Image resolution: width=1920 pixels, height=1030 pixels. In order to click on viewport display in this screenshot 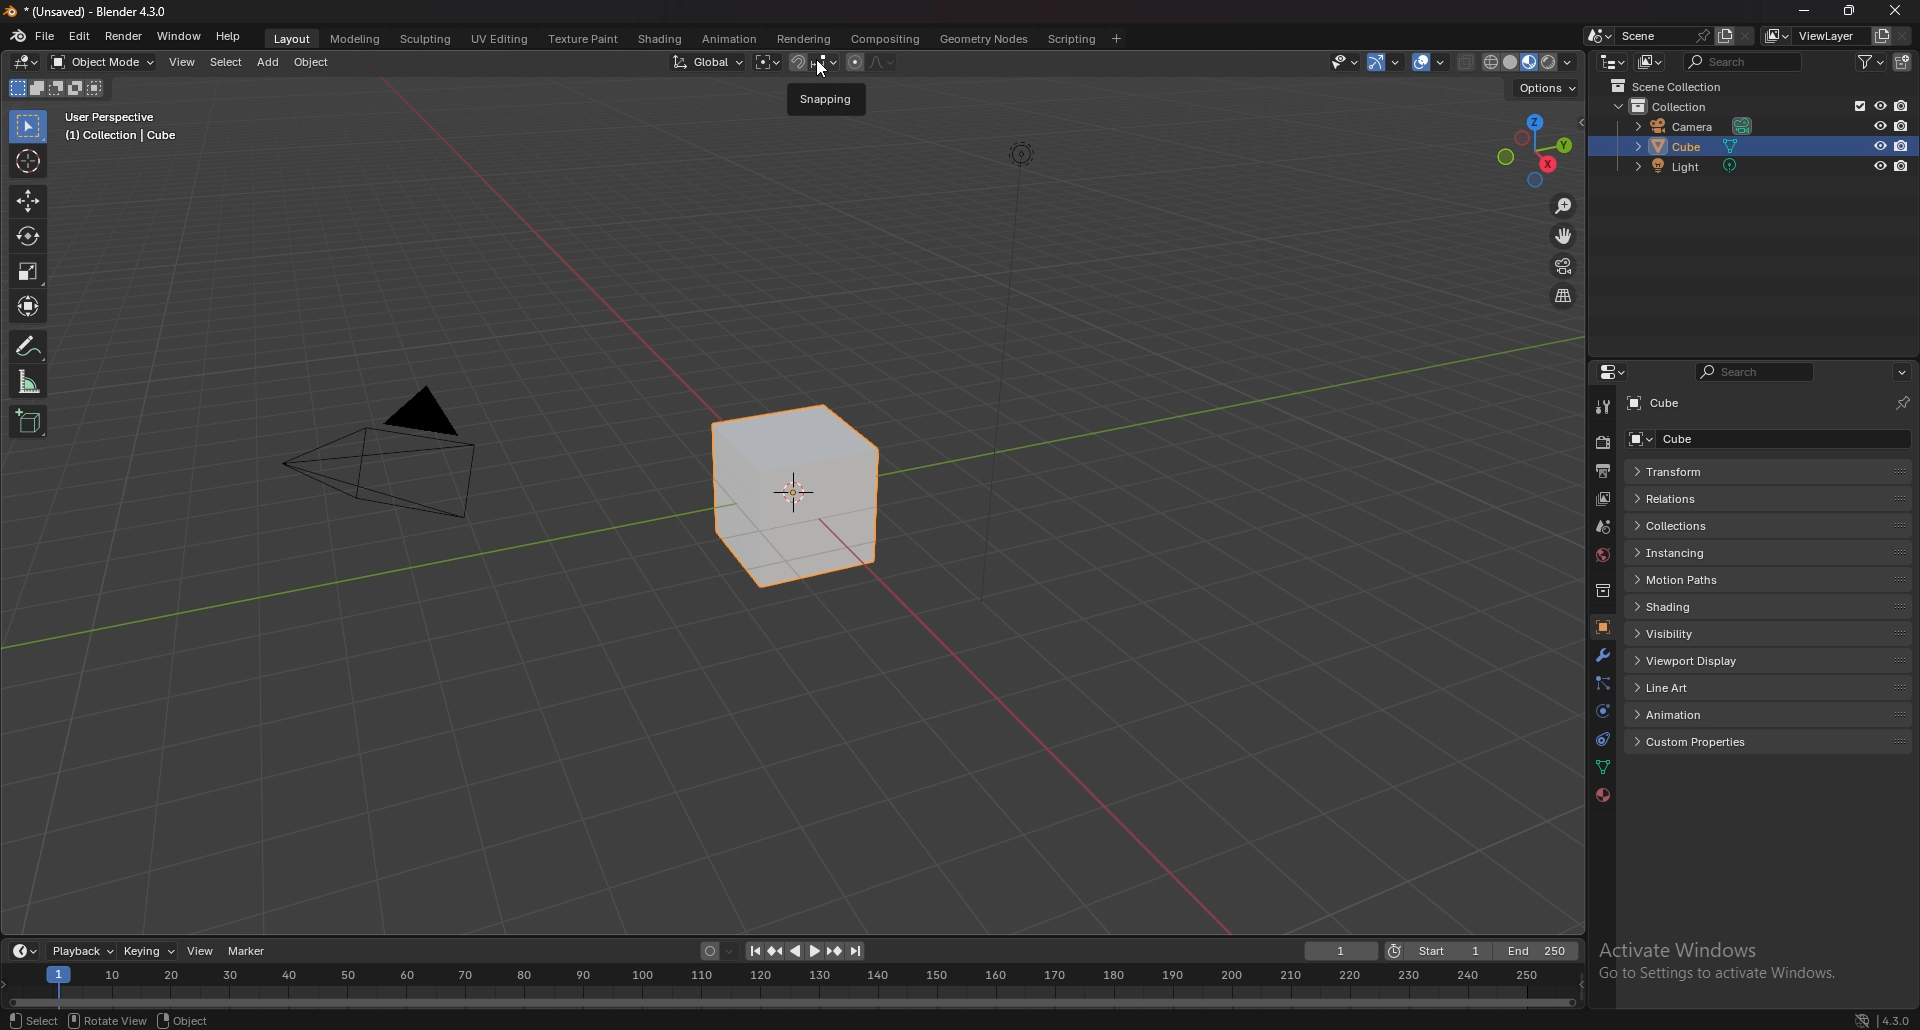, I will do `click(1695, 660)`.